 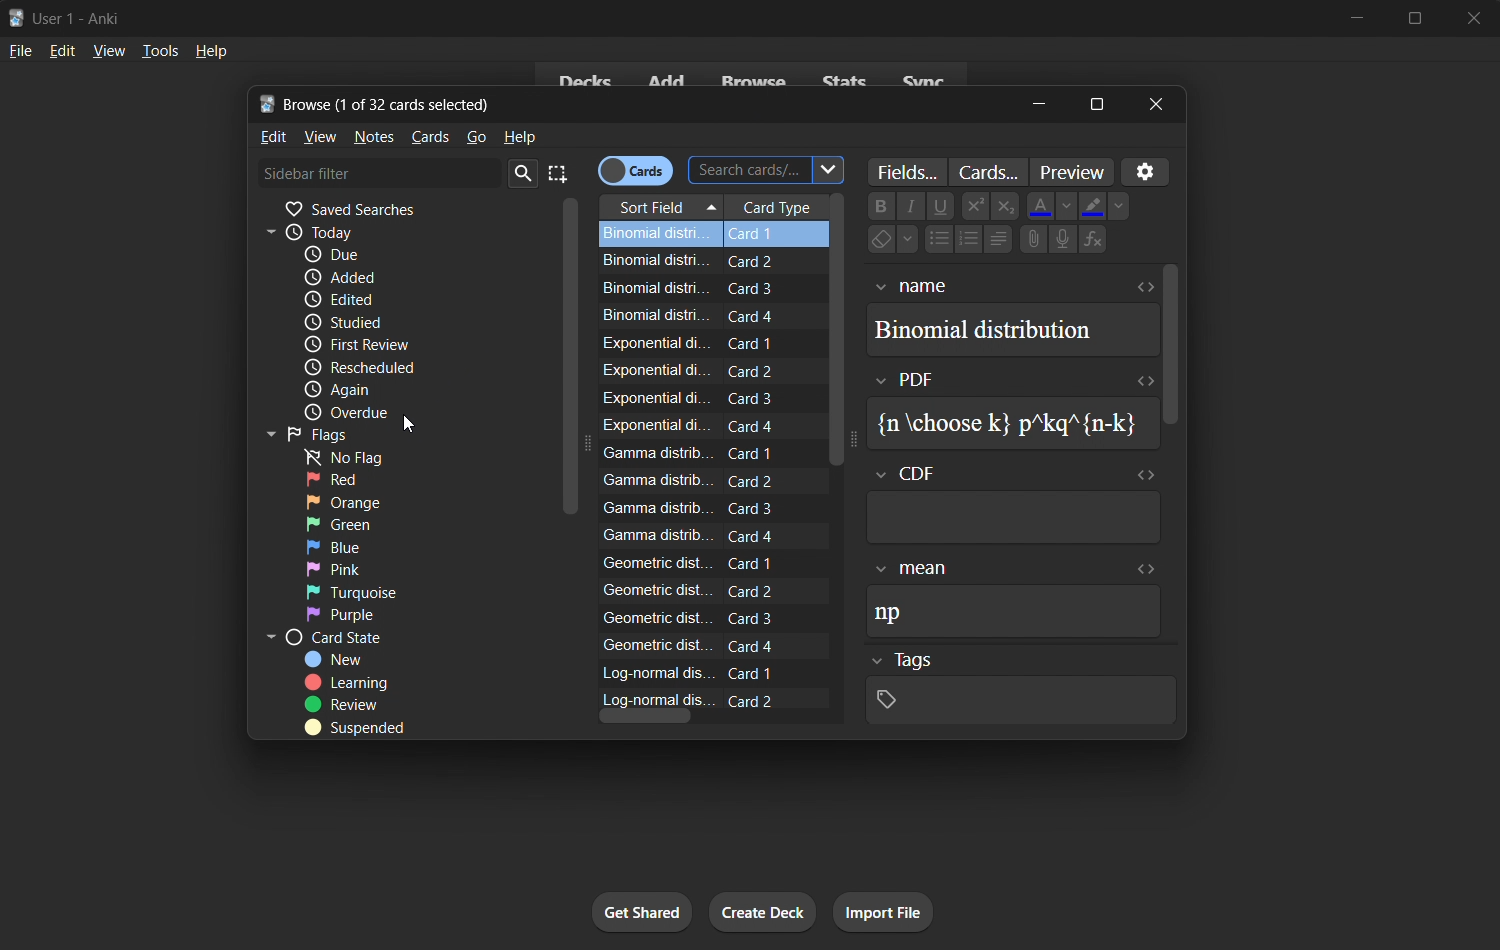 I want to click on Tags, so click(x=973, y=661).